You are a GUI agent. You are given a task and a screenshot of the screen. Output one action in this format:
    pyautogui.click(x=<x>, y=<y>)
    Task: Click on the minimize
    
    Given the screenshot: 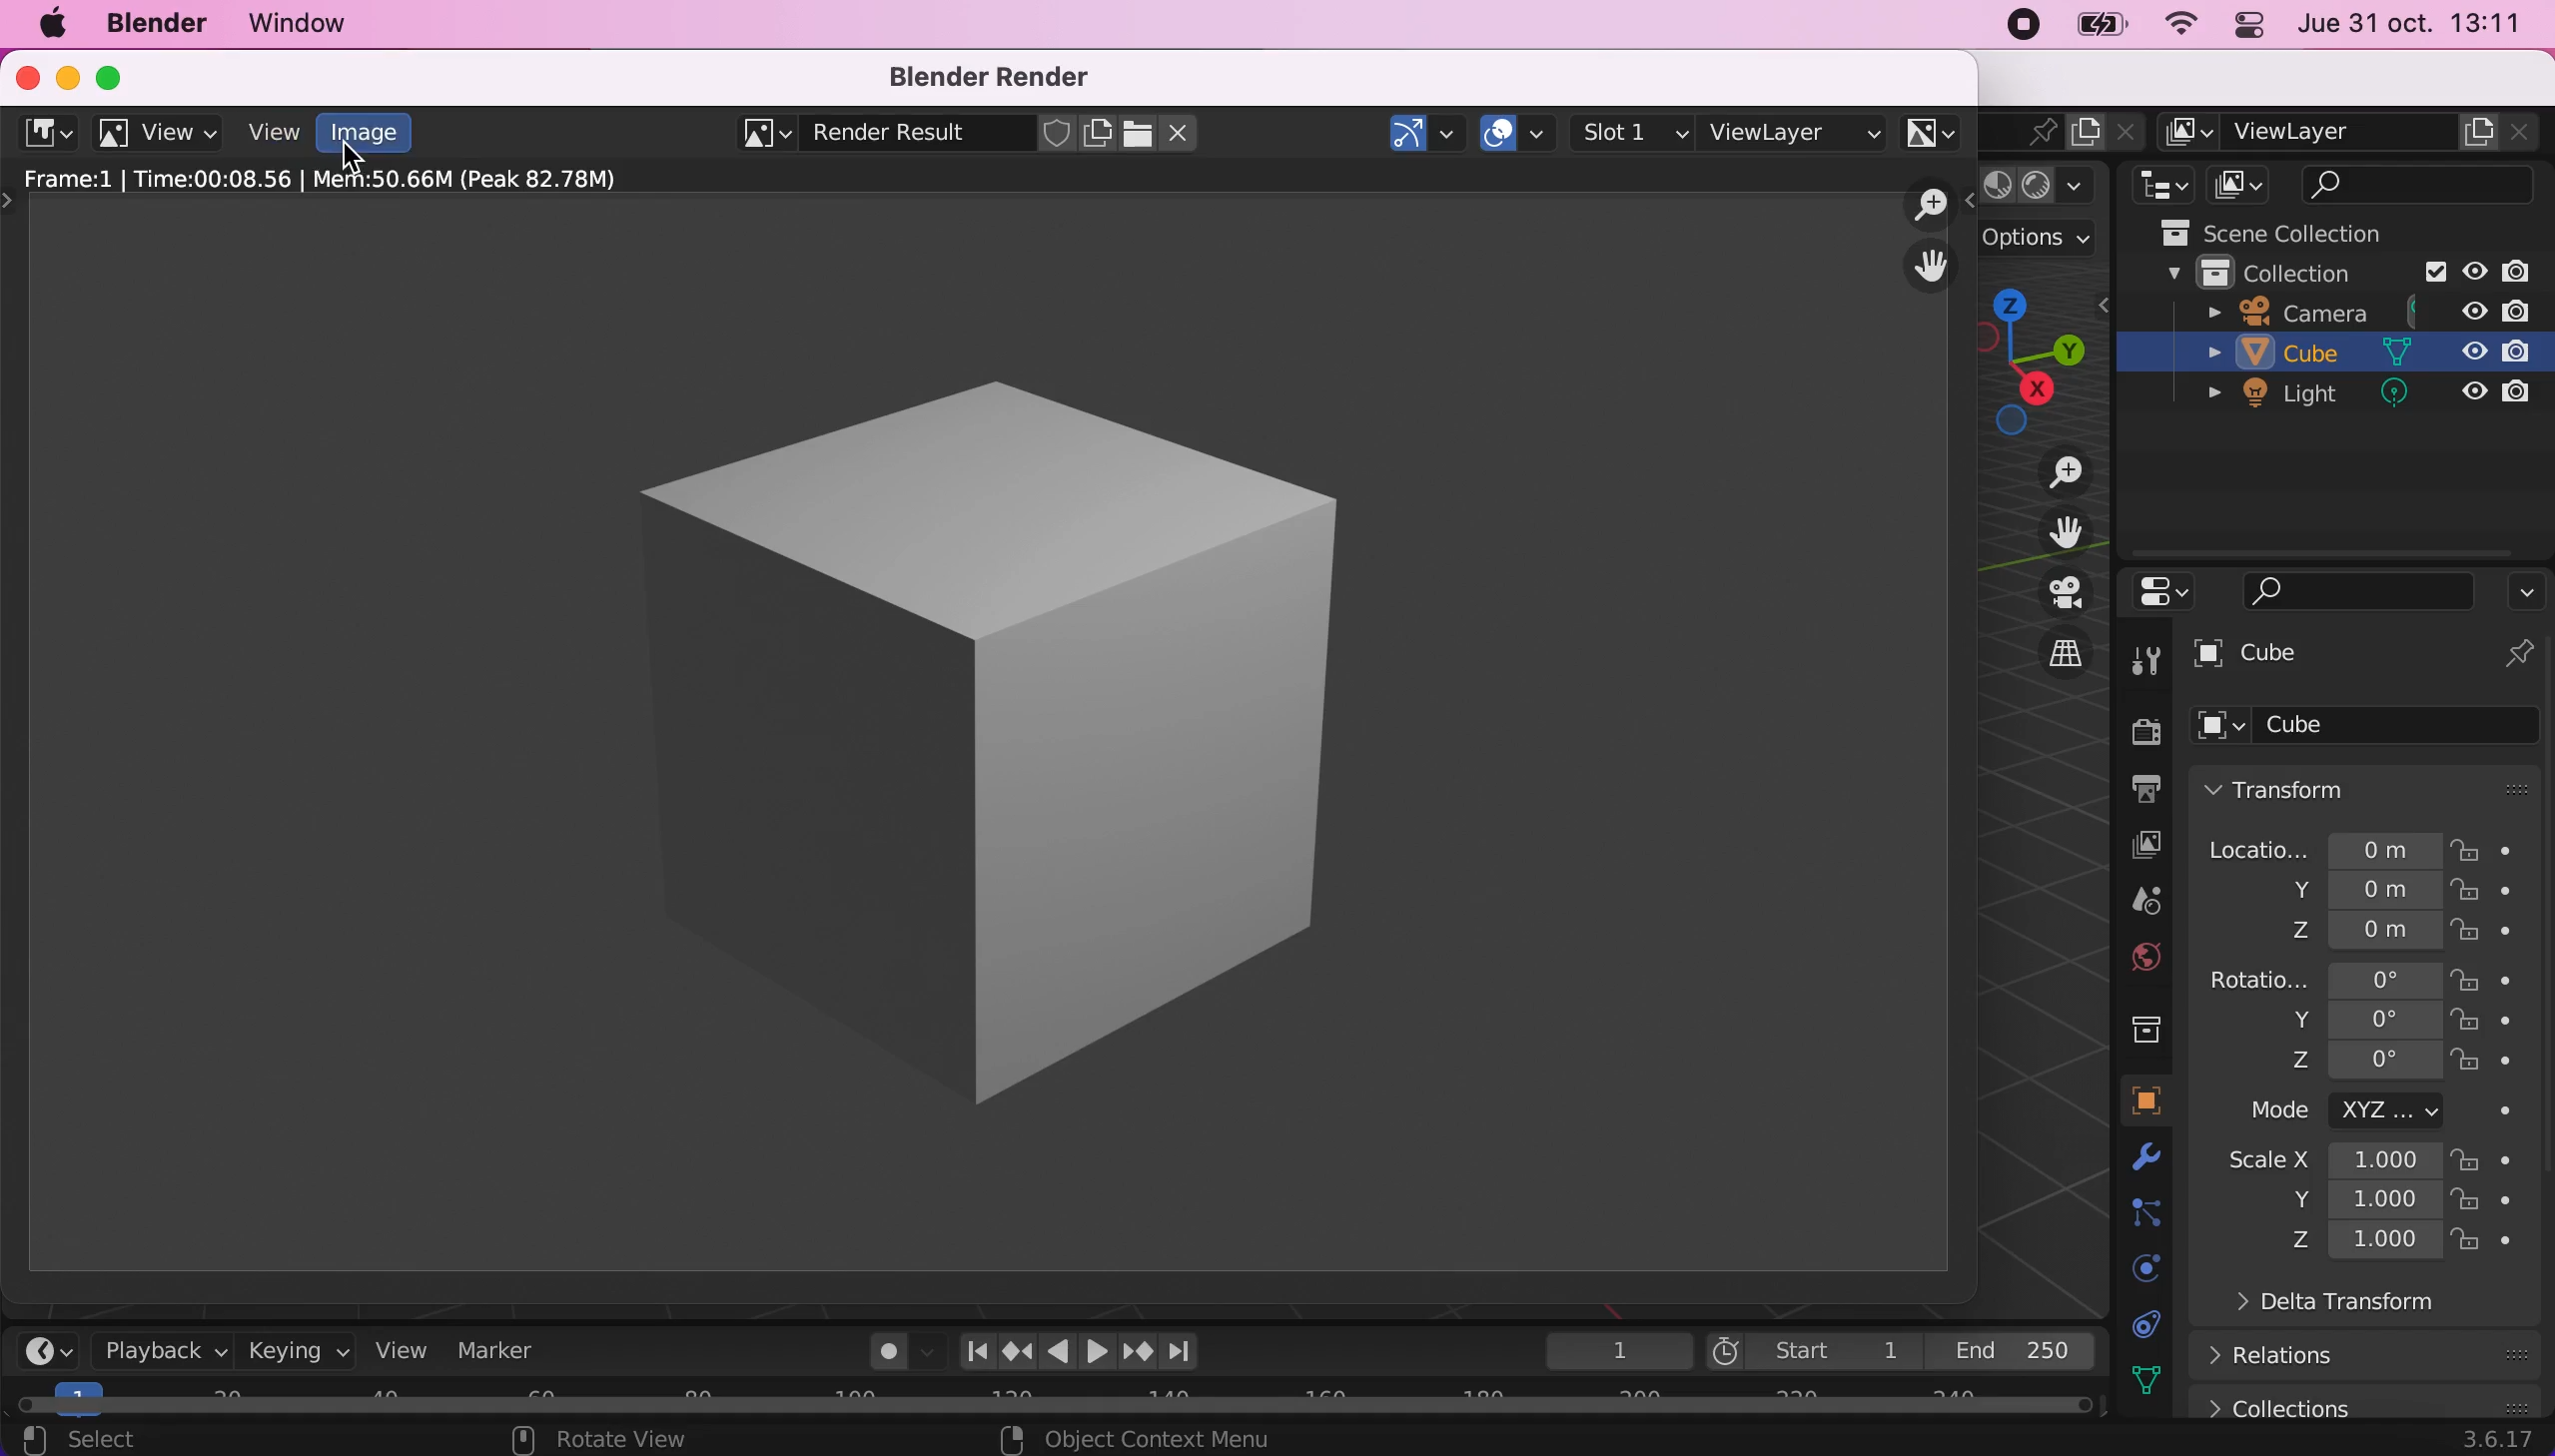 What is the action you would take?
    pyautogui.click(x=62, y=75)
    